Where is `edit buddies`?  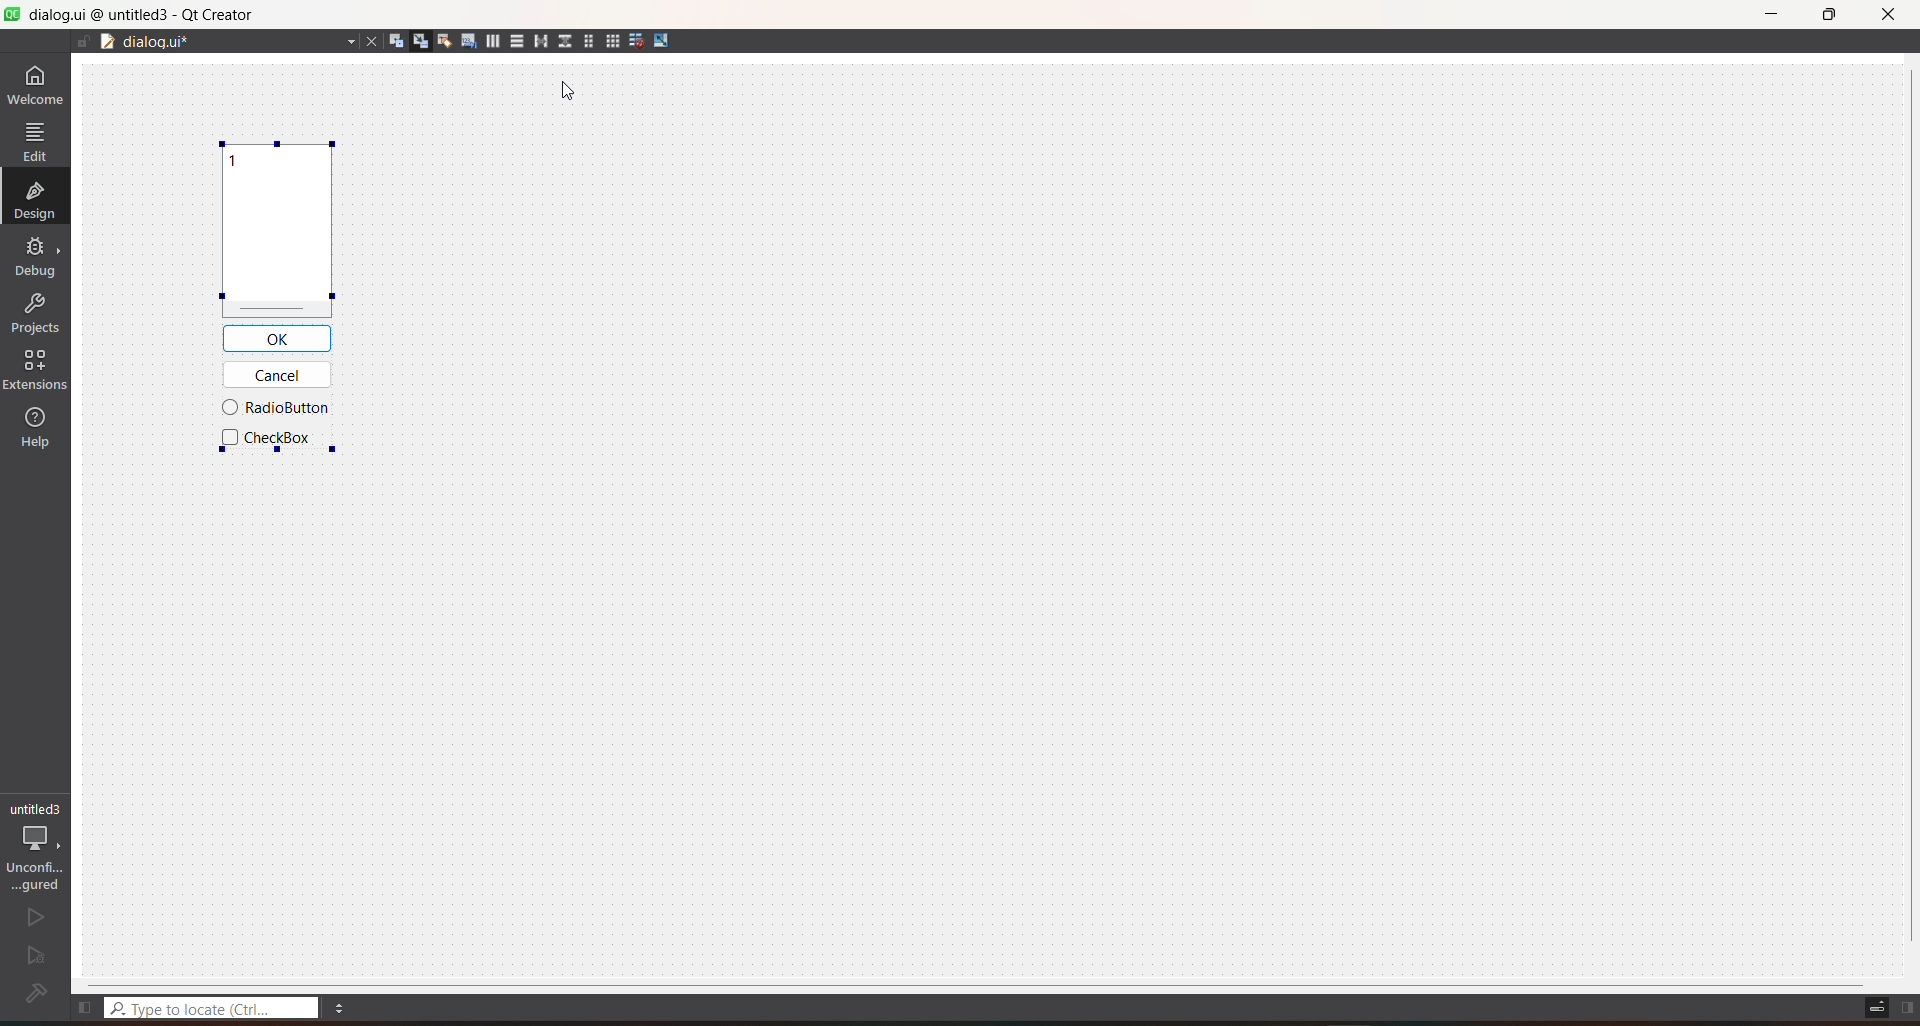
edit buddies is located at coordinates (444, 43).